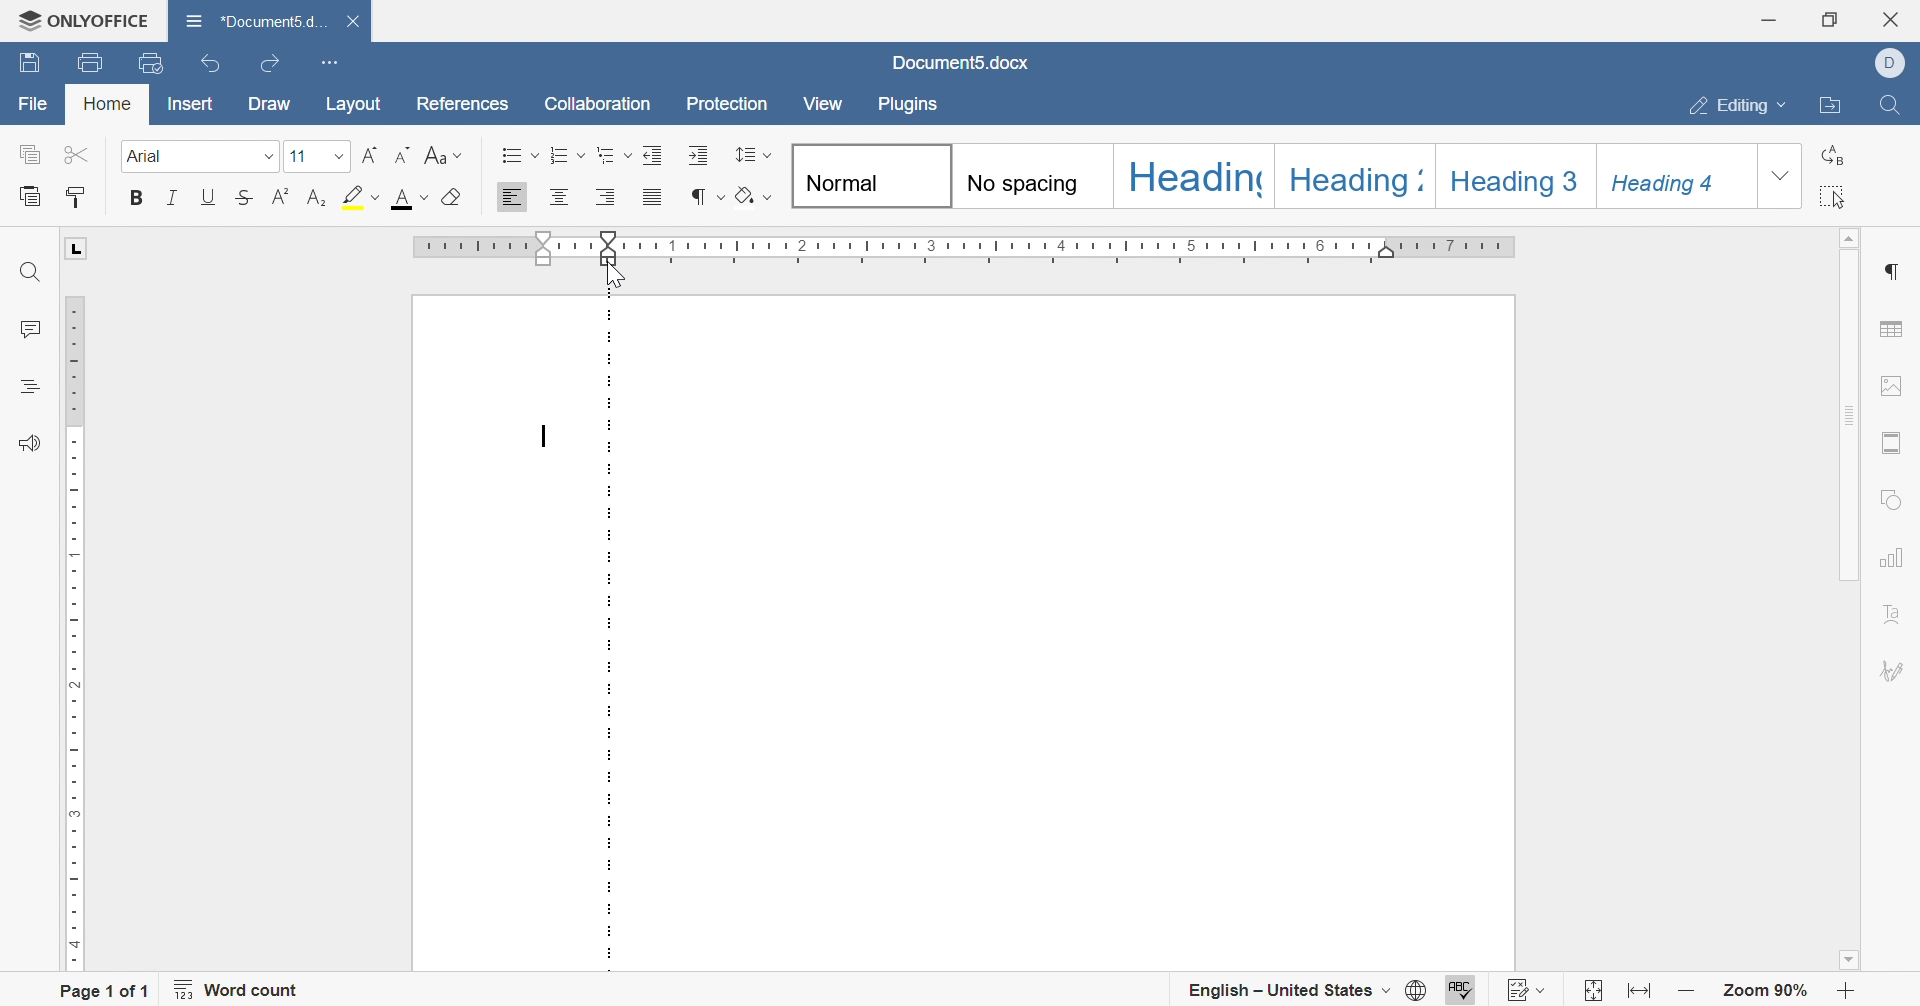 Image resolution: width=1920 pixels, height=1006 pixels. What do you see at coordinates (351, 17) in the screenshot?
I see `close` at bounding box center [351, 17].